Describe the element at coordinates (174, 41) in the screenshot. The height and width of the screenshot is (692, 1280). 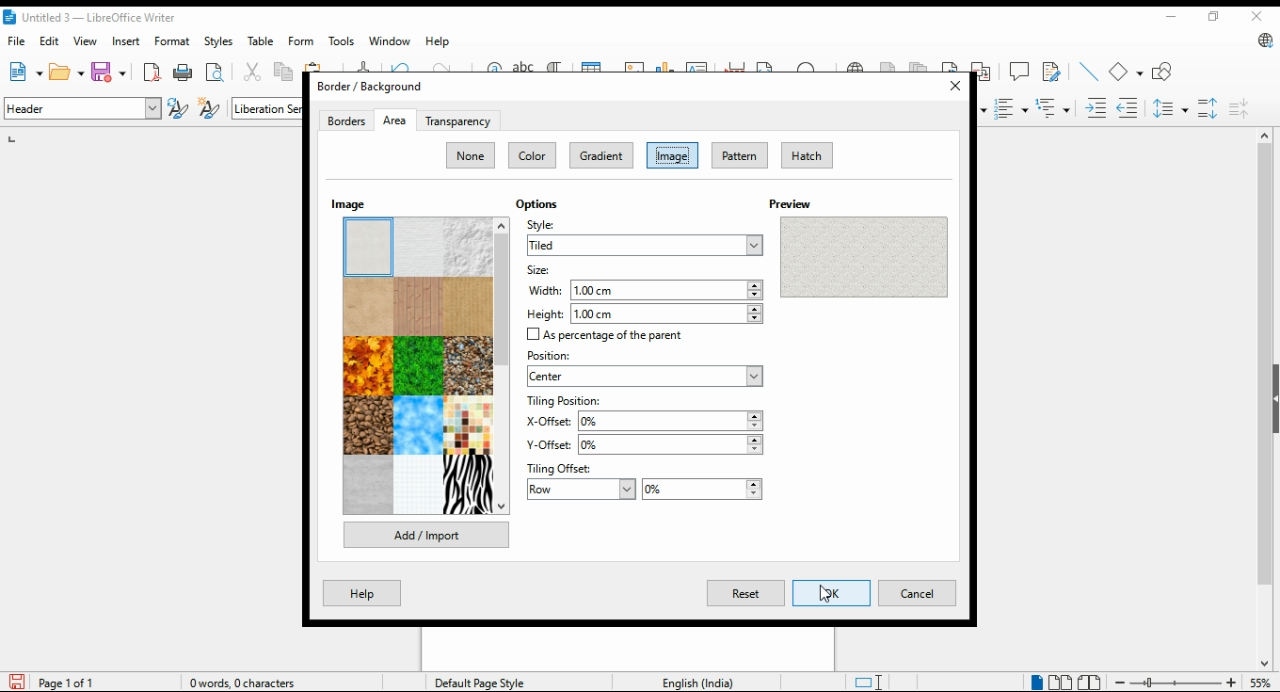
I see `format` at that location.